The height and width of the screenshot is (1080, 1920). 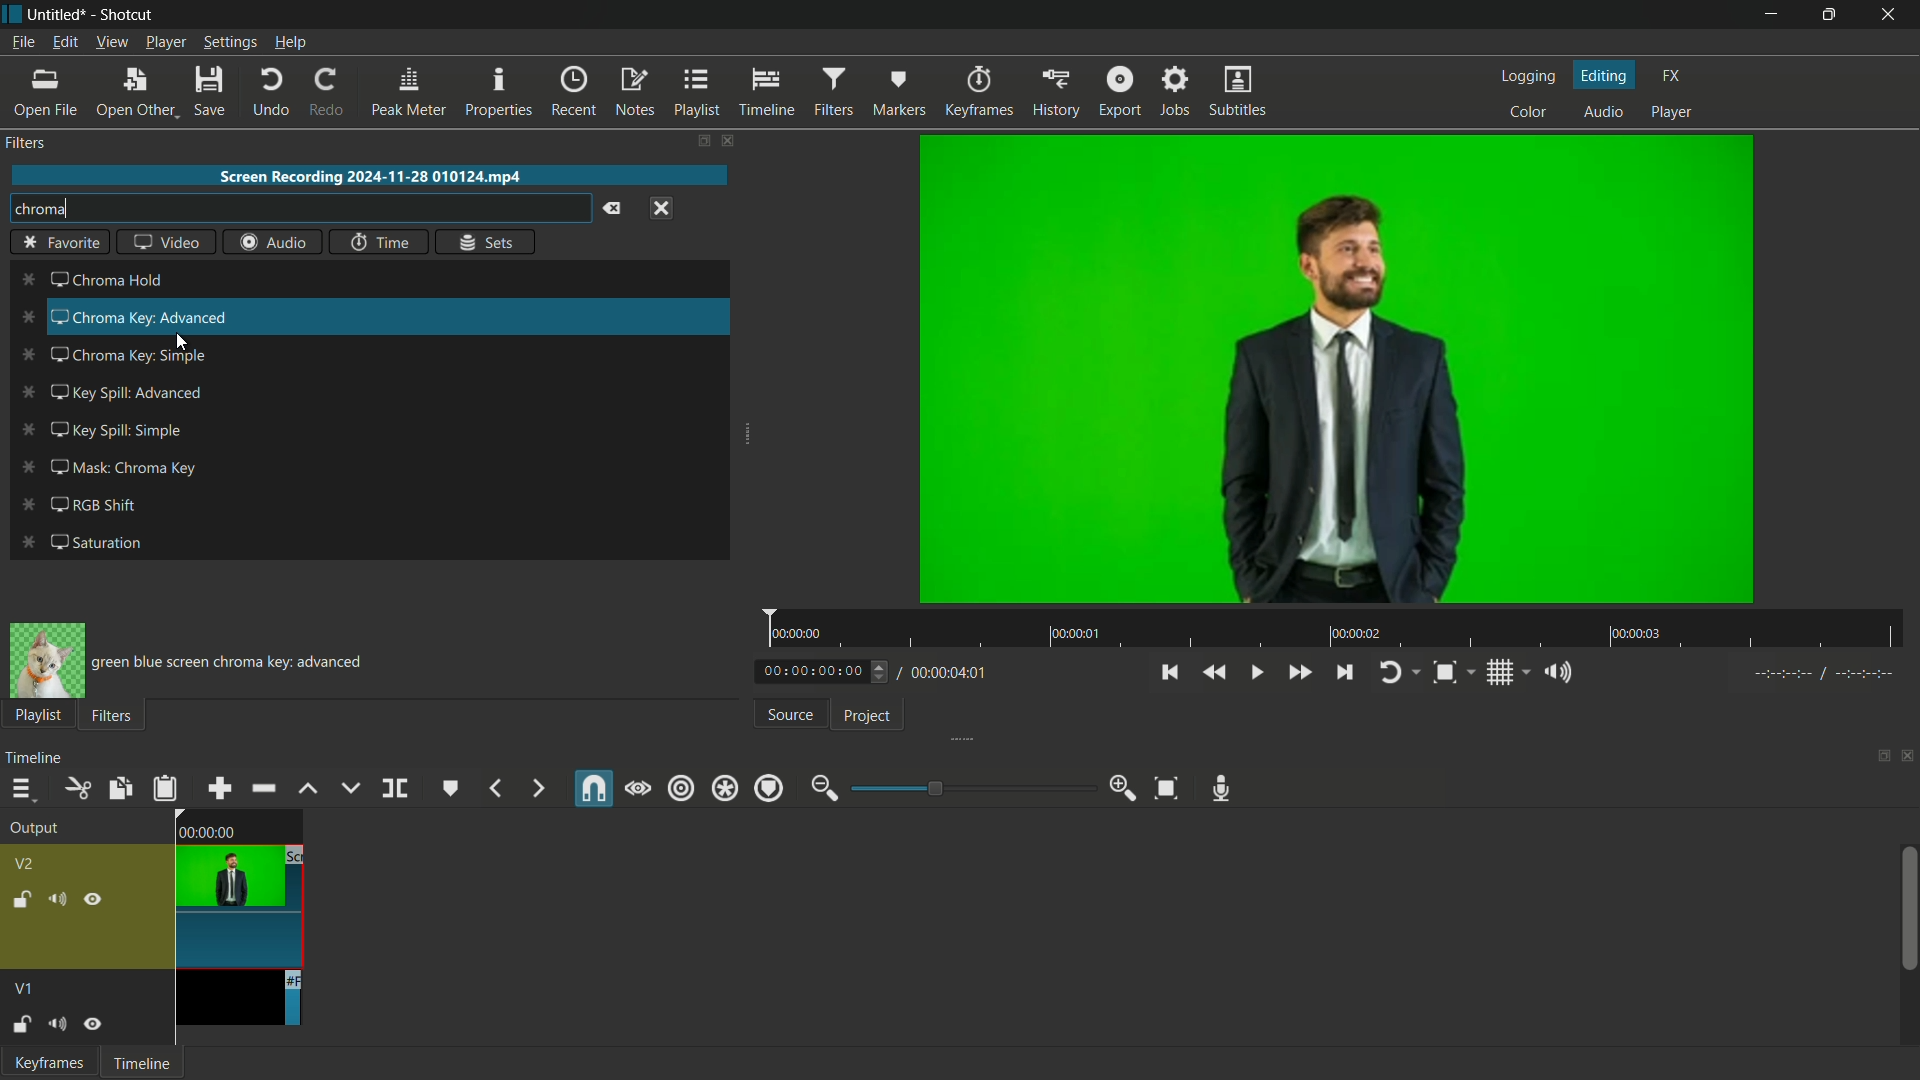 I want to click on ripple, so click(x=681, y=789).